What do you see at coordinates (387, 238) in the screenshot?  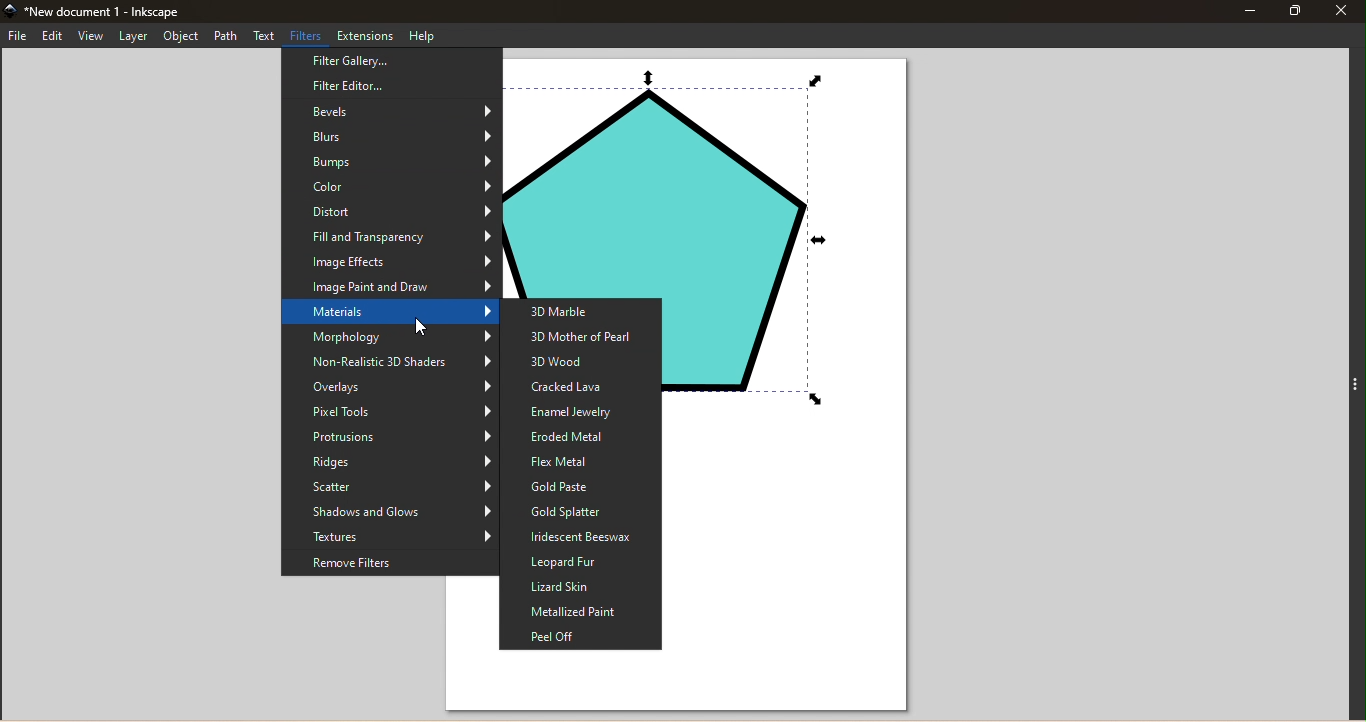 I see `Fill and Transparency` at bounding box center [387, 238].